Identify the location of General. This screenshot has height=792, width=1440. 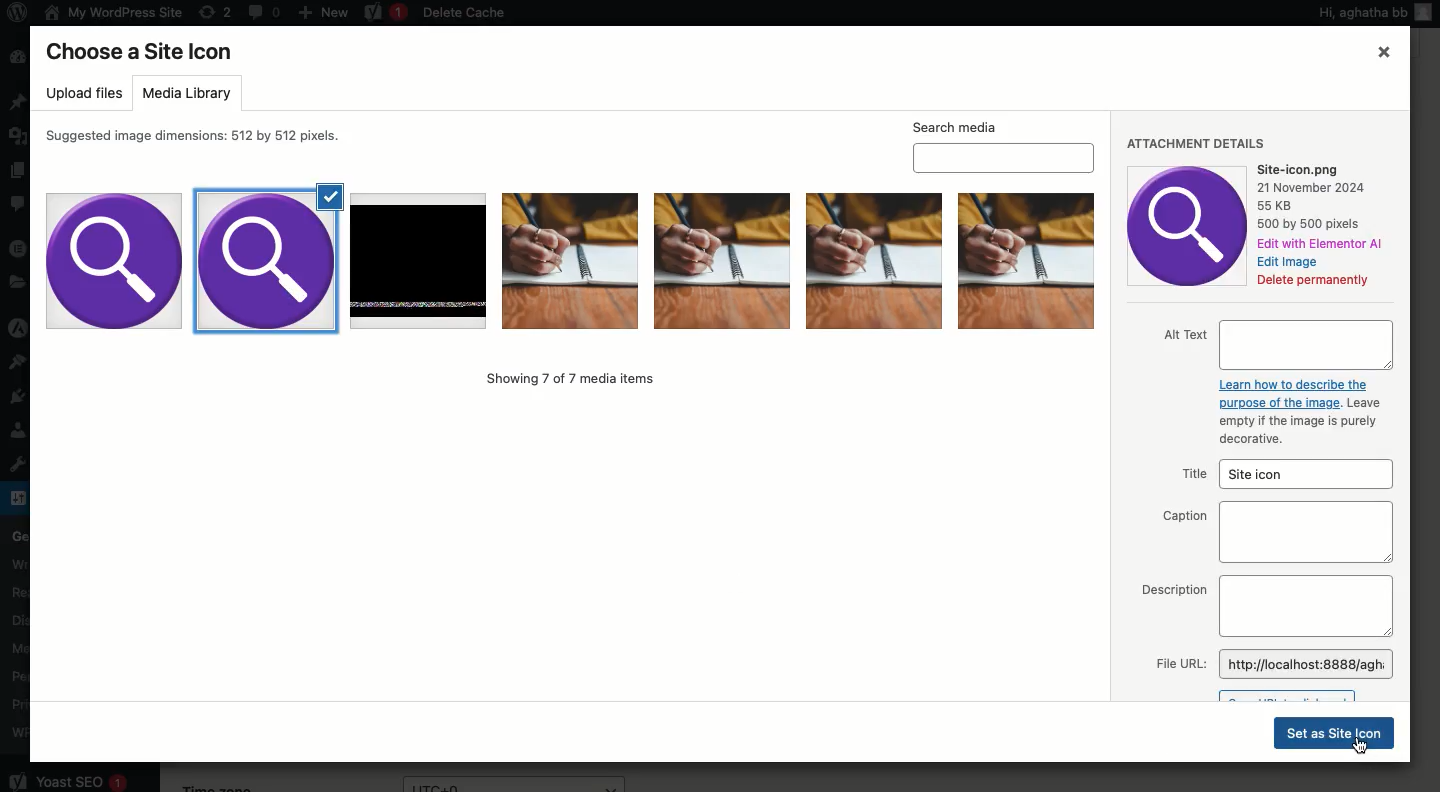
(17, 533).